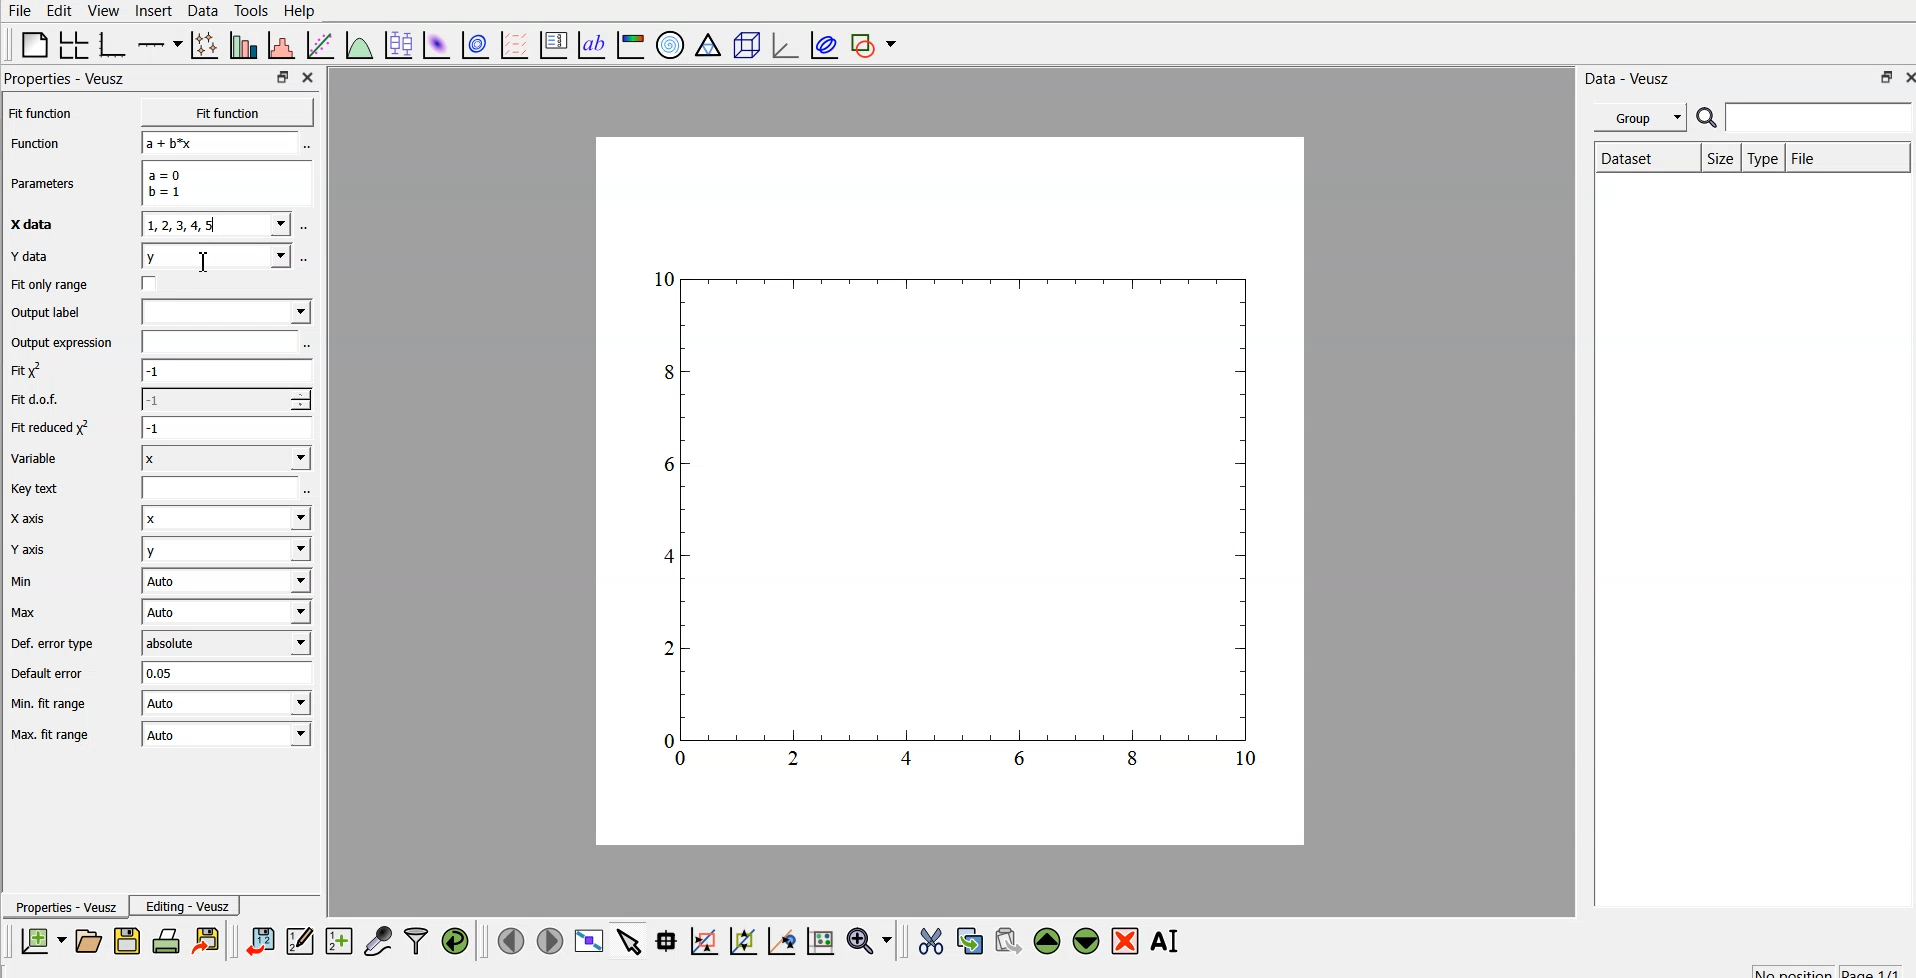  What do you see at coordinates (591, 943) in the screenshot?
I see `view plot fullscreen` at bounding box center [591, 943].